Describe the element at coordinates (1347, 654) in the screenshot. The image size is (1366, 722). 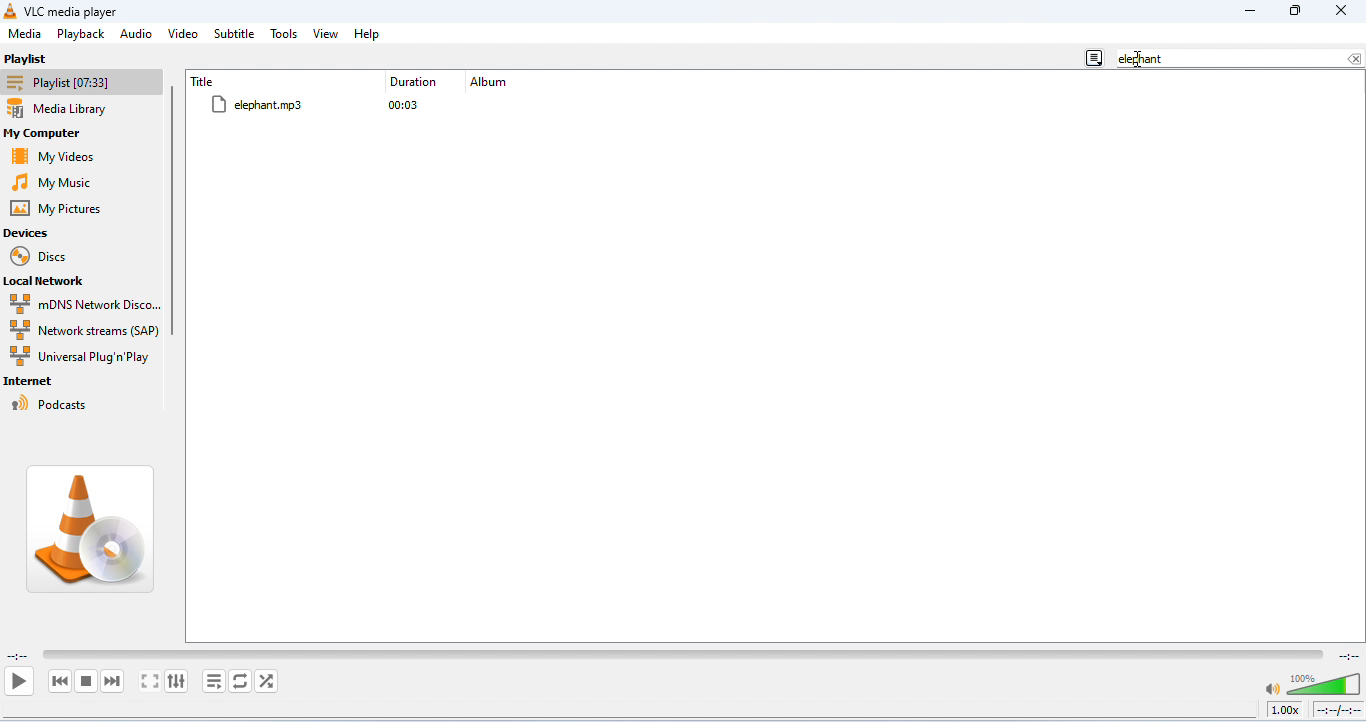
I see `remaining time` at that location.